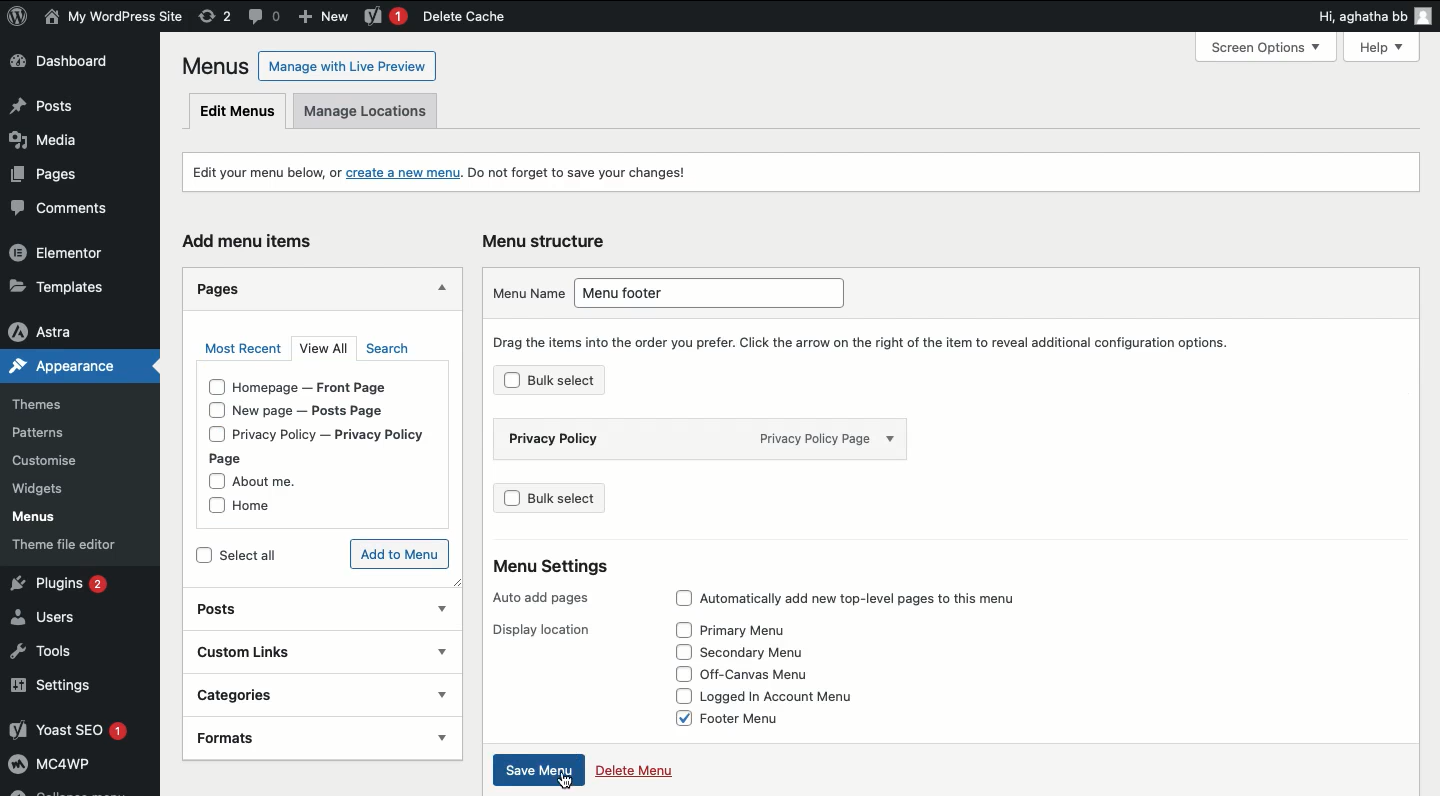 The height and width of the screenshot is (796, 1440). What do you see at coordinates (291, 738) in the screenshot?
I see `Formats ` at bounding box center [291, 738].